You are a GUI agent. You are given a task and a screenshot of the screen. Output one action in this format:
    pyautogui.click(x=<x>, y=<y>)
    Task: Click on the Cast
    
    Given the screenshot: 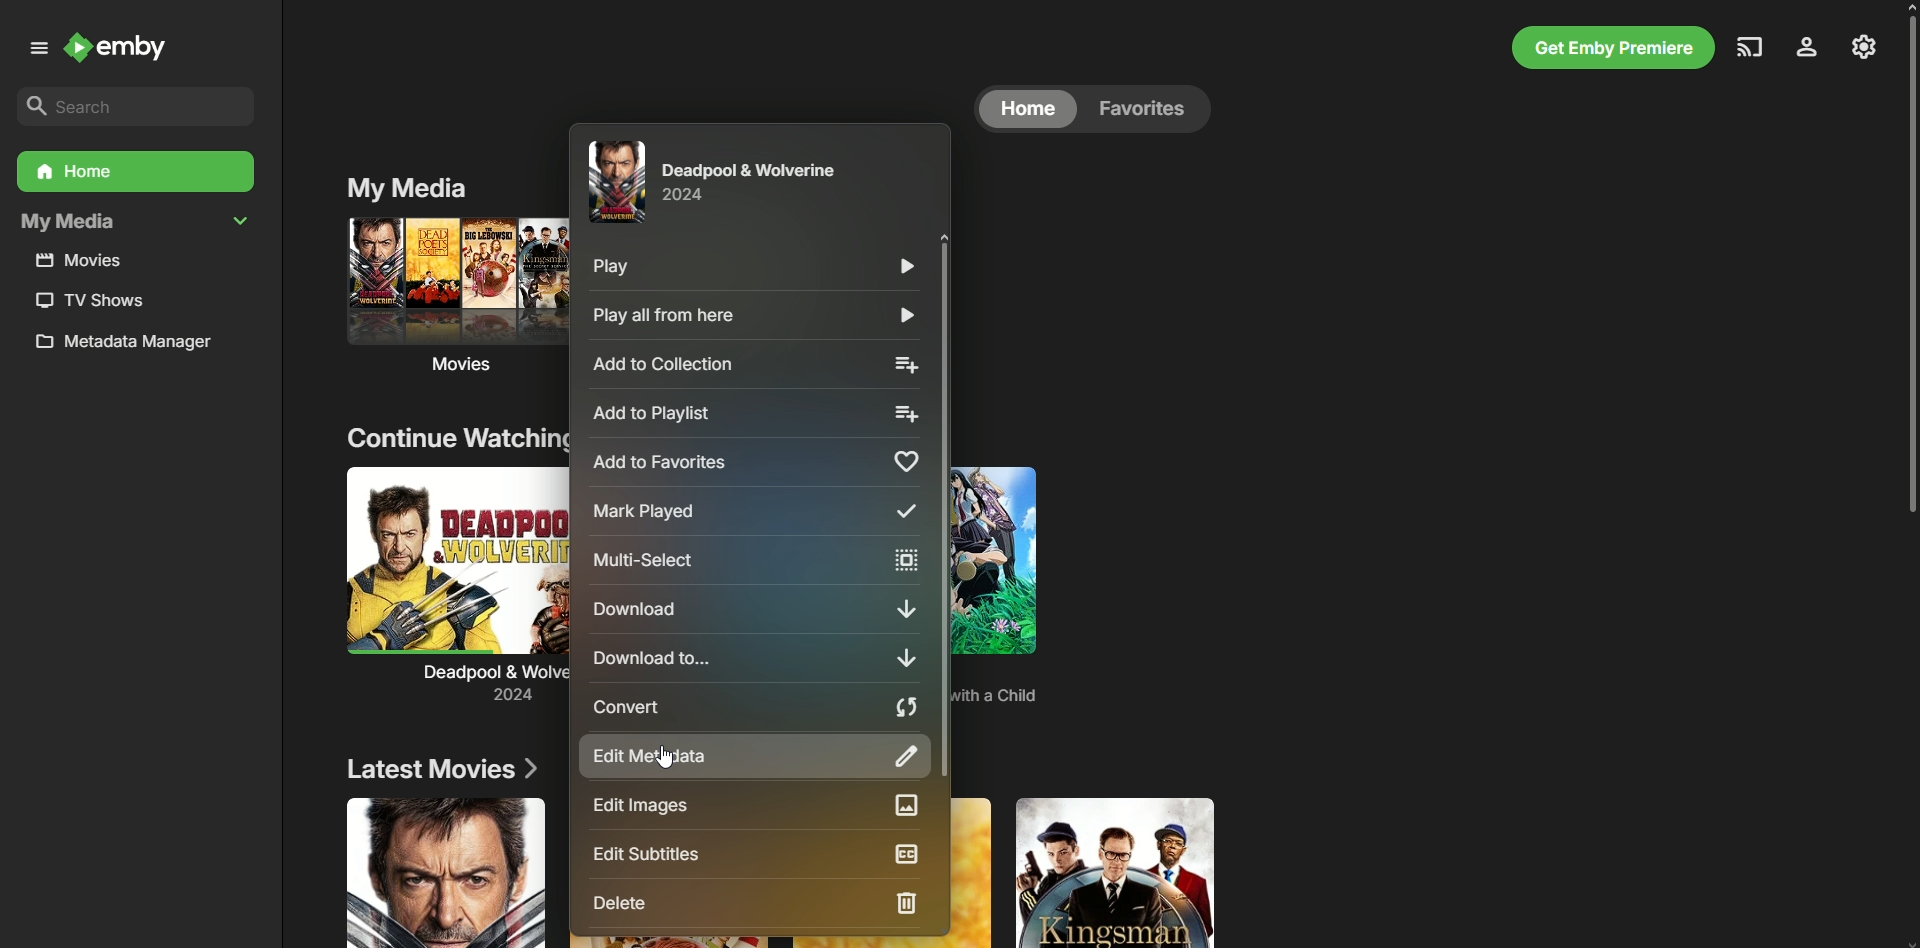 What is the action you would take?
    pyautogui.click(x=1747, y=46)
    